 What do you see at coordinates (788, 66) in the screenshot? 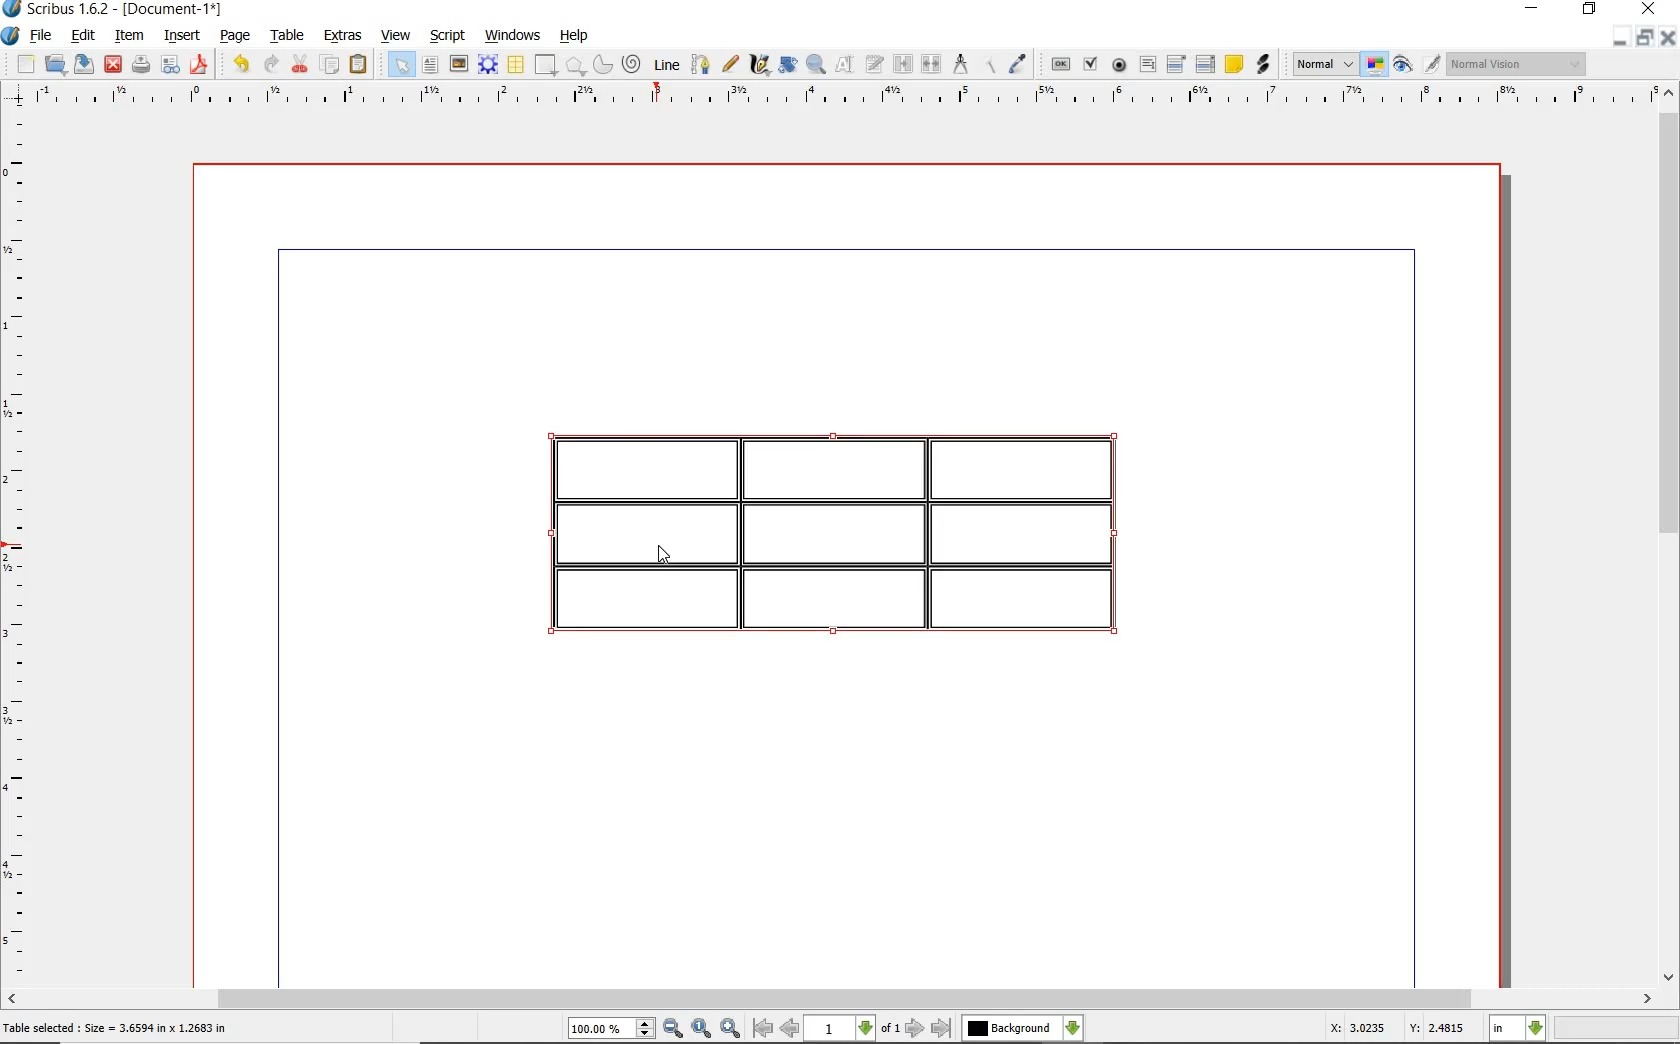
I see `rotate item` at bounding box center [788, 66].